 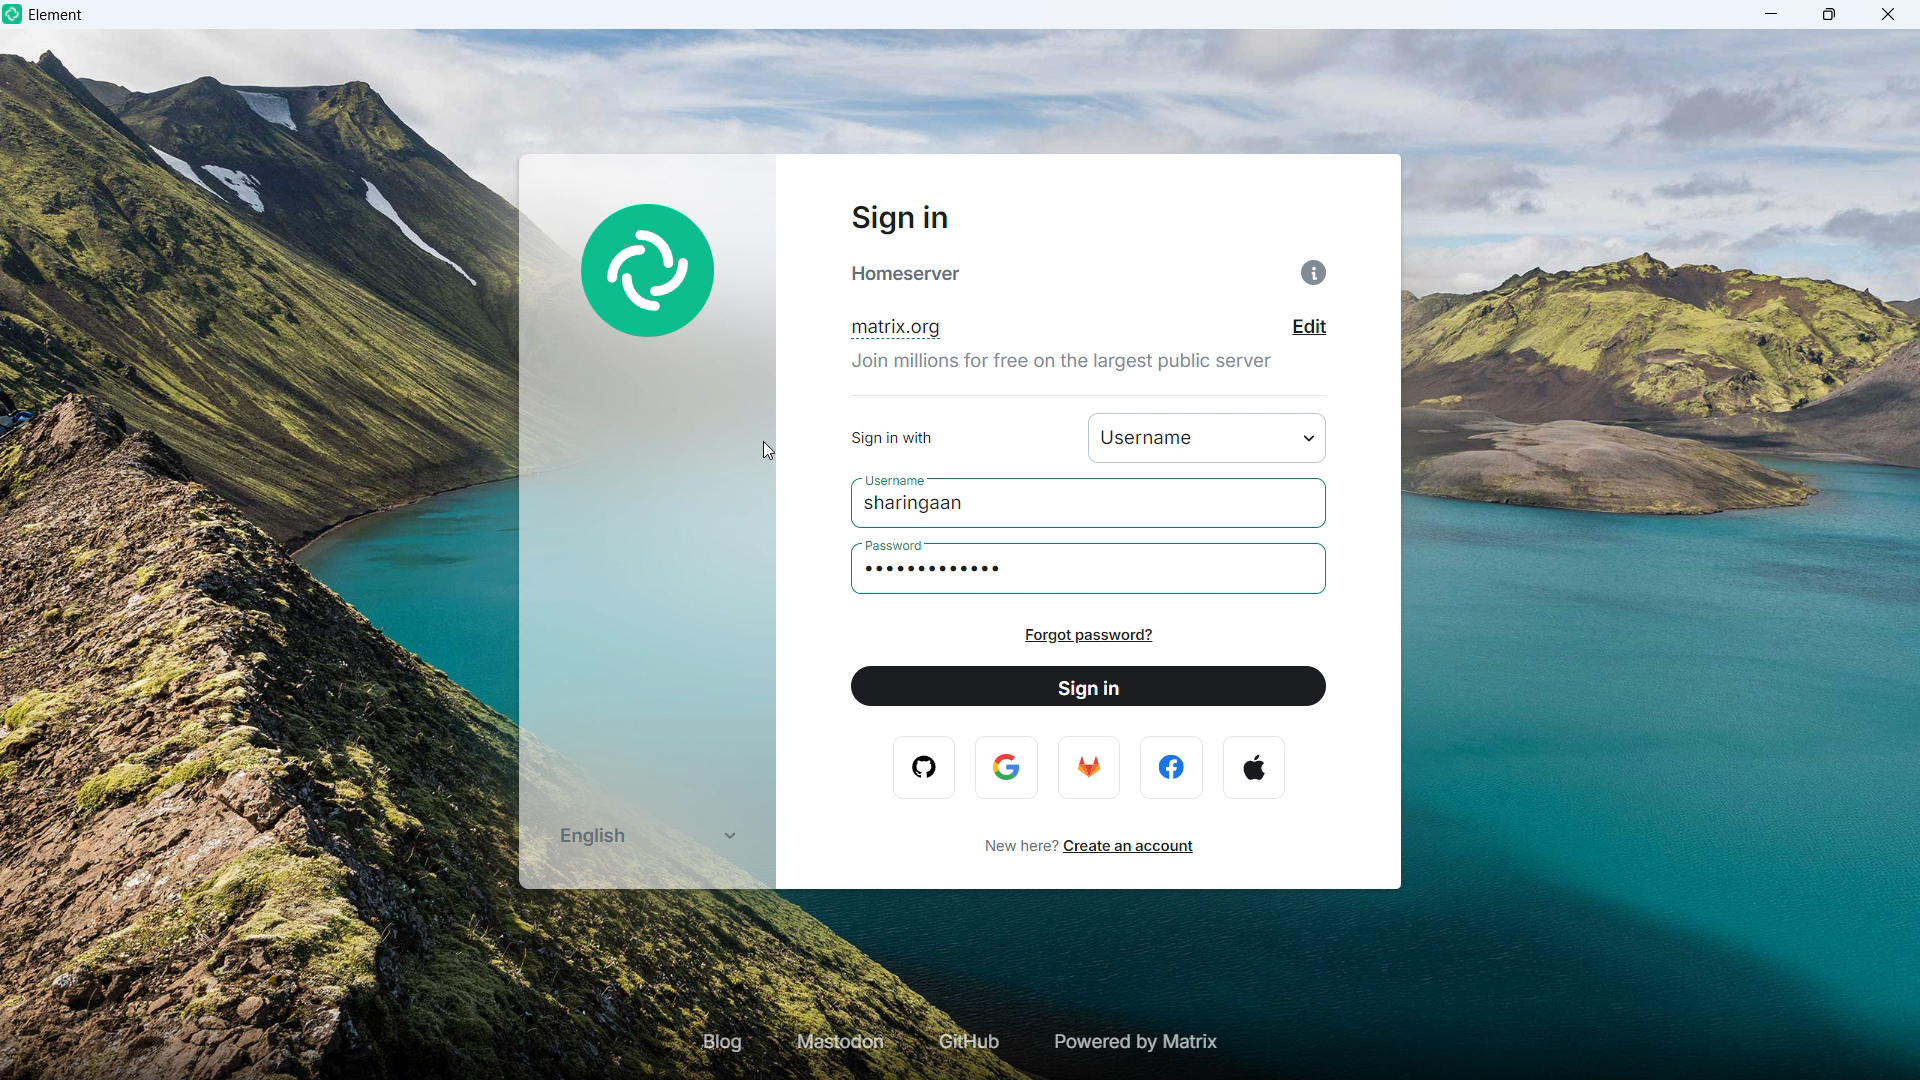 What do you see at coordinates (928, 767) in the screenshot?
I see `opera` at bounding box center [928, 767].